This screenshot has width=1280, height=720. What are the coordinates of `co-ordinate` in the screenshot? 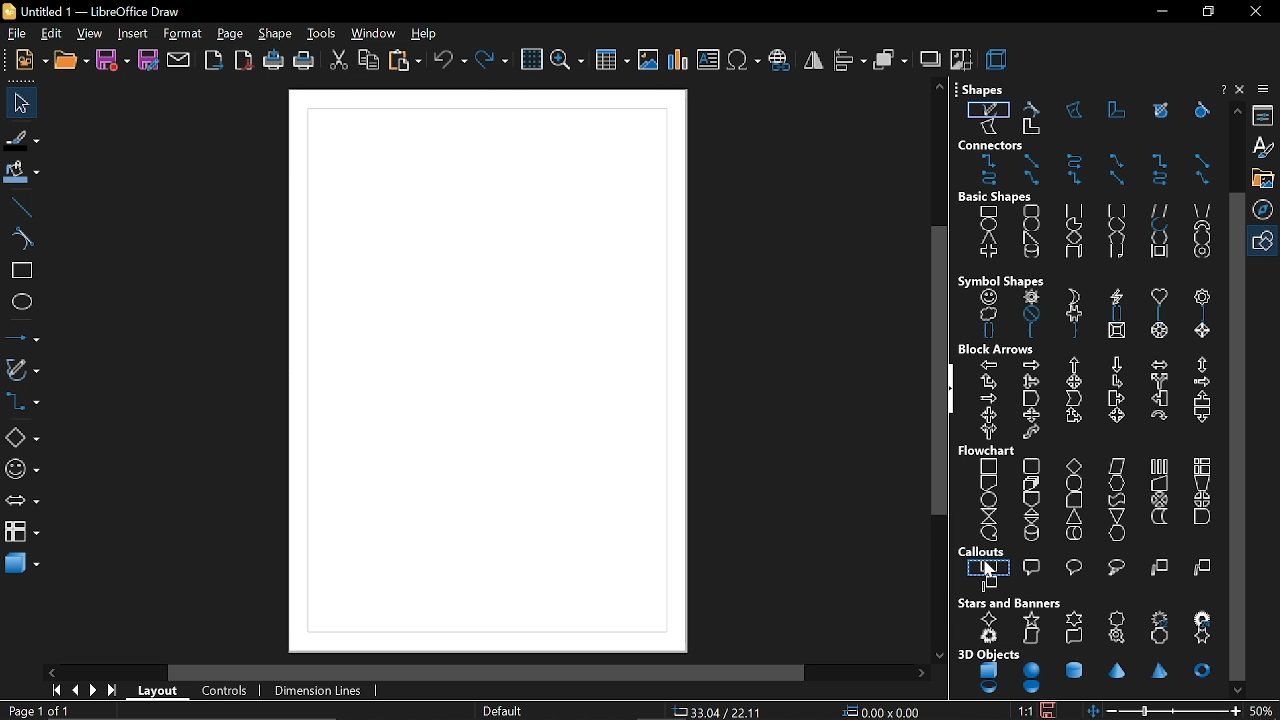 It's located at (718, 712).